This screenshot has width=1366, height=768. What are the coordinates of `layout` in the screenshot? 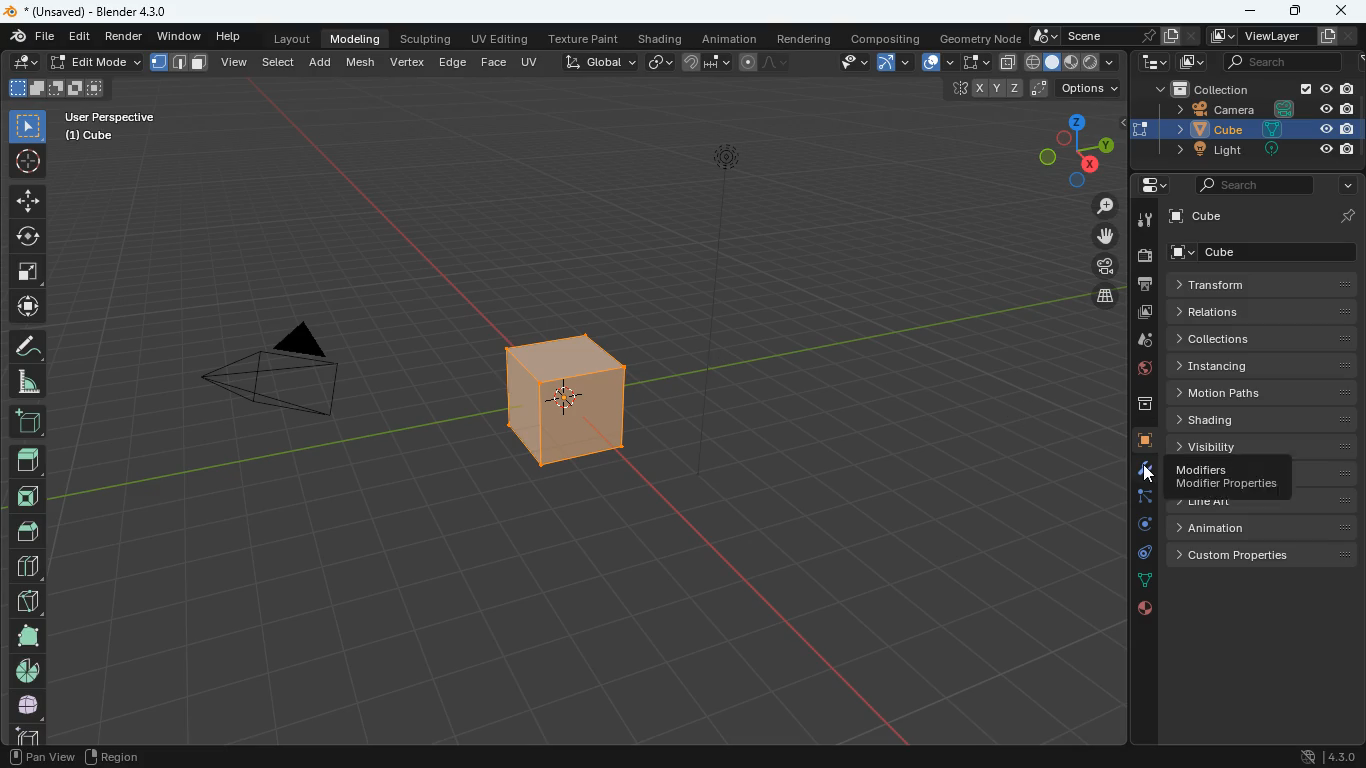 It's located at (287, 39).